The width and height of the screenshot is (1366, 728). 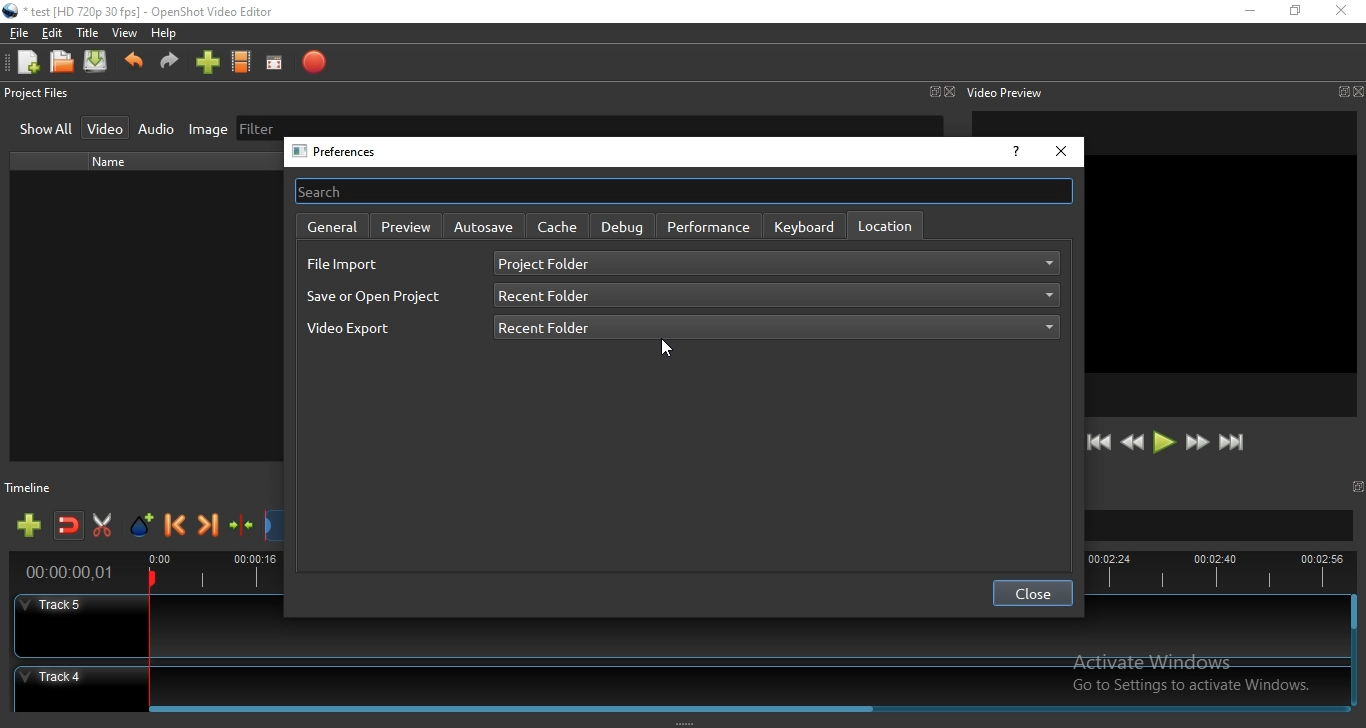 What do you see at coordinates (242, 529) in the screenshot?
I see `Centre the timeline on the playhead` at bounding box center [242, 529].